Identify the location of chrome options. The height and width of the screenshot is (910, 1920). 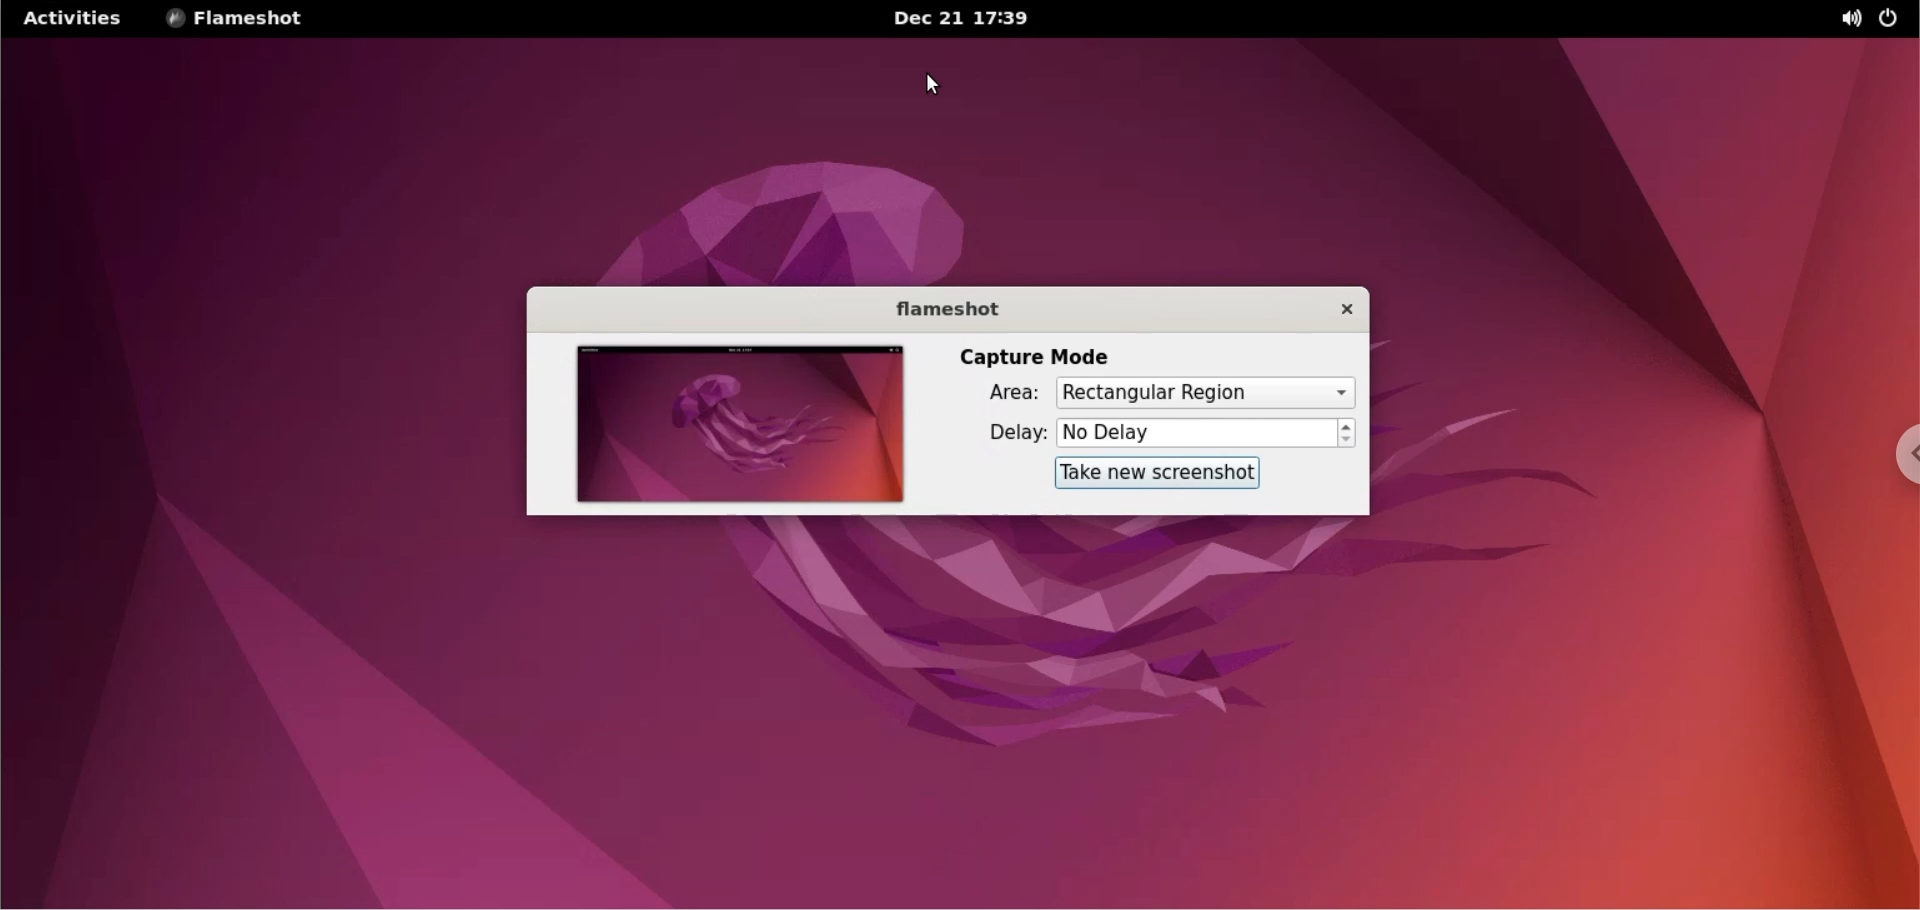
(1898, 456).